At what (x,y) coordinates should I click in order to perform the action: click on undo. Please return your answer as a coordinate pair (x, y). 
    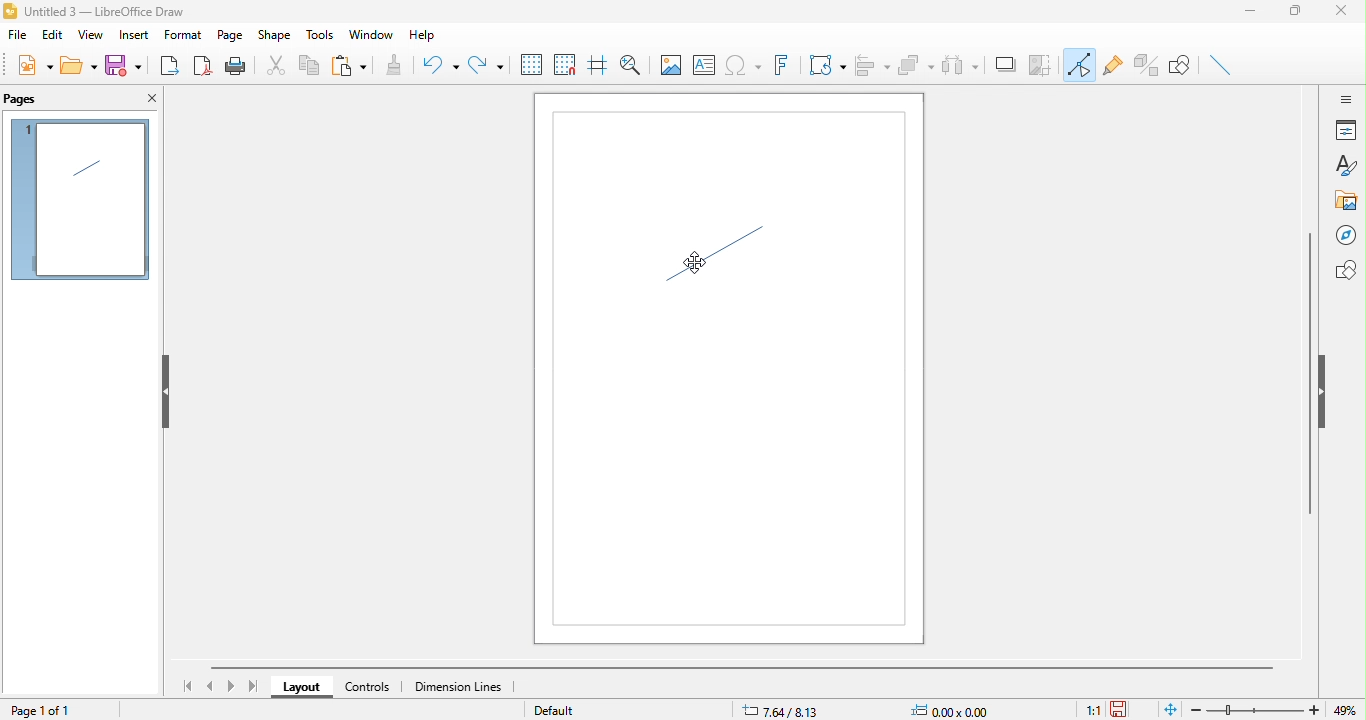
    Looking at the image, I should click on (441, 67).